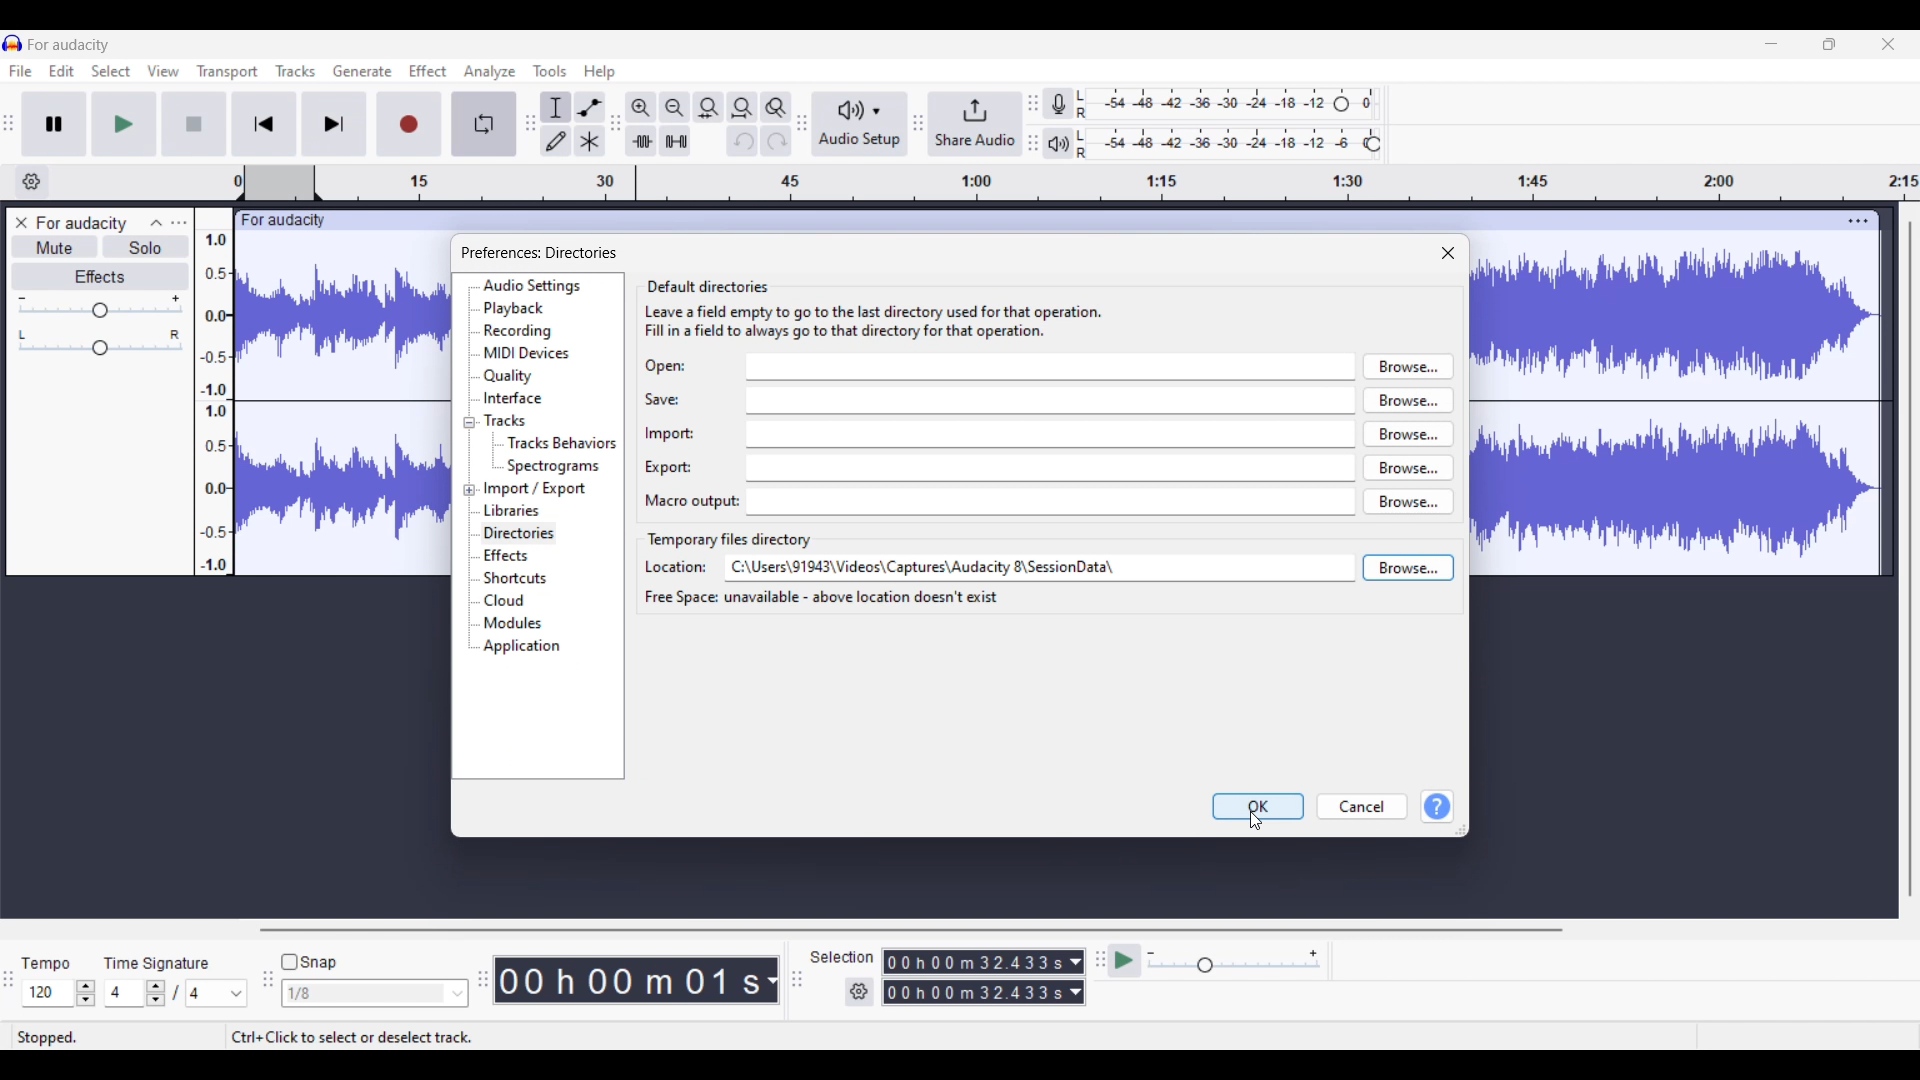  What do you see at coordinates (1341, 104) in the screenshot?
I see `Header to change recording level` at bounding box center [1341, 104].